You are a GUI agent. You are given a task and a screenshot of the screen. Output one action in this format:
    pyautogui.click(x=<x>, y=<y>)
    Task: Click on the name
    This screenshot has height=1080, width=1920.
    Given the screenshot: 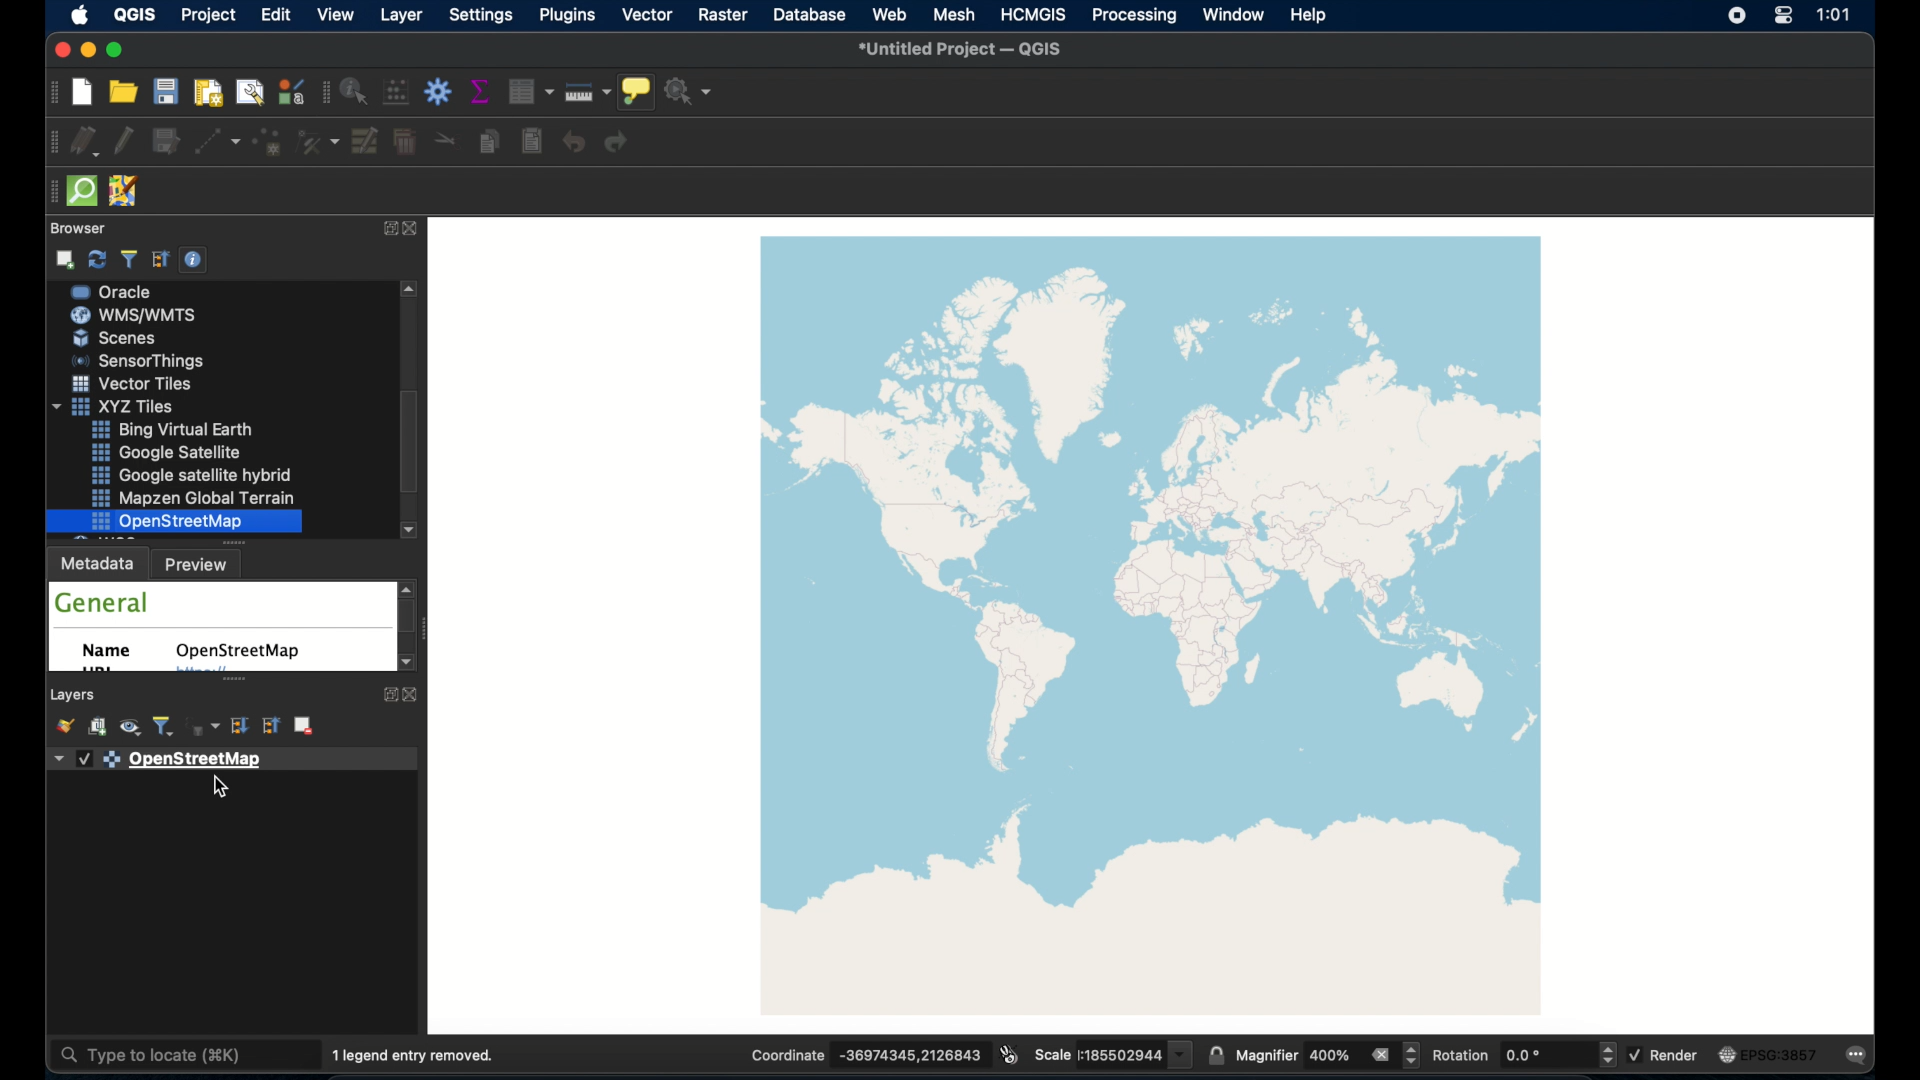 What is the action you would take?
    pyautogui.click(x=108, y=651)
    